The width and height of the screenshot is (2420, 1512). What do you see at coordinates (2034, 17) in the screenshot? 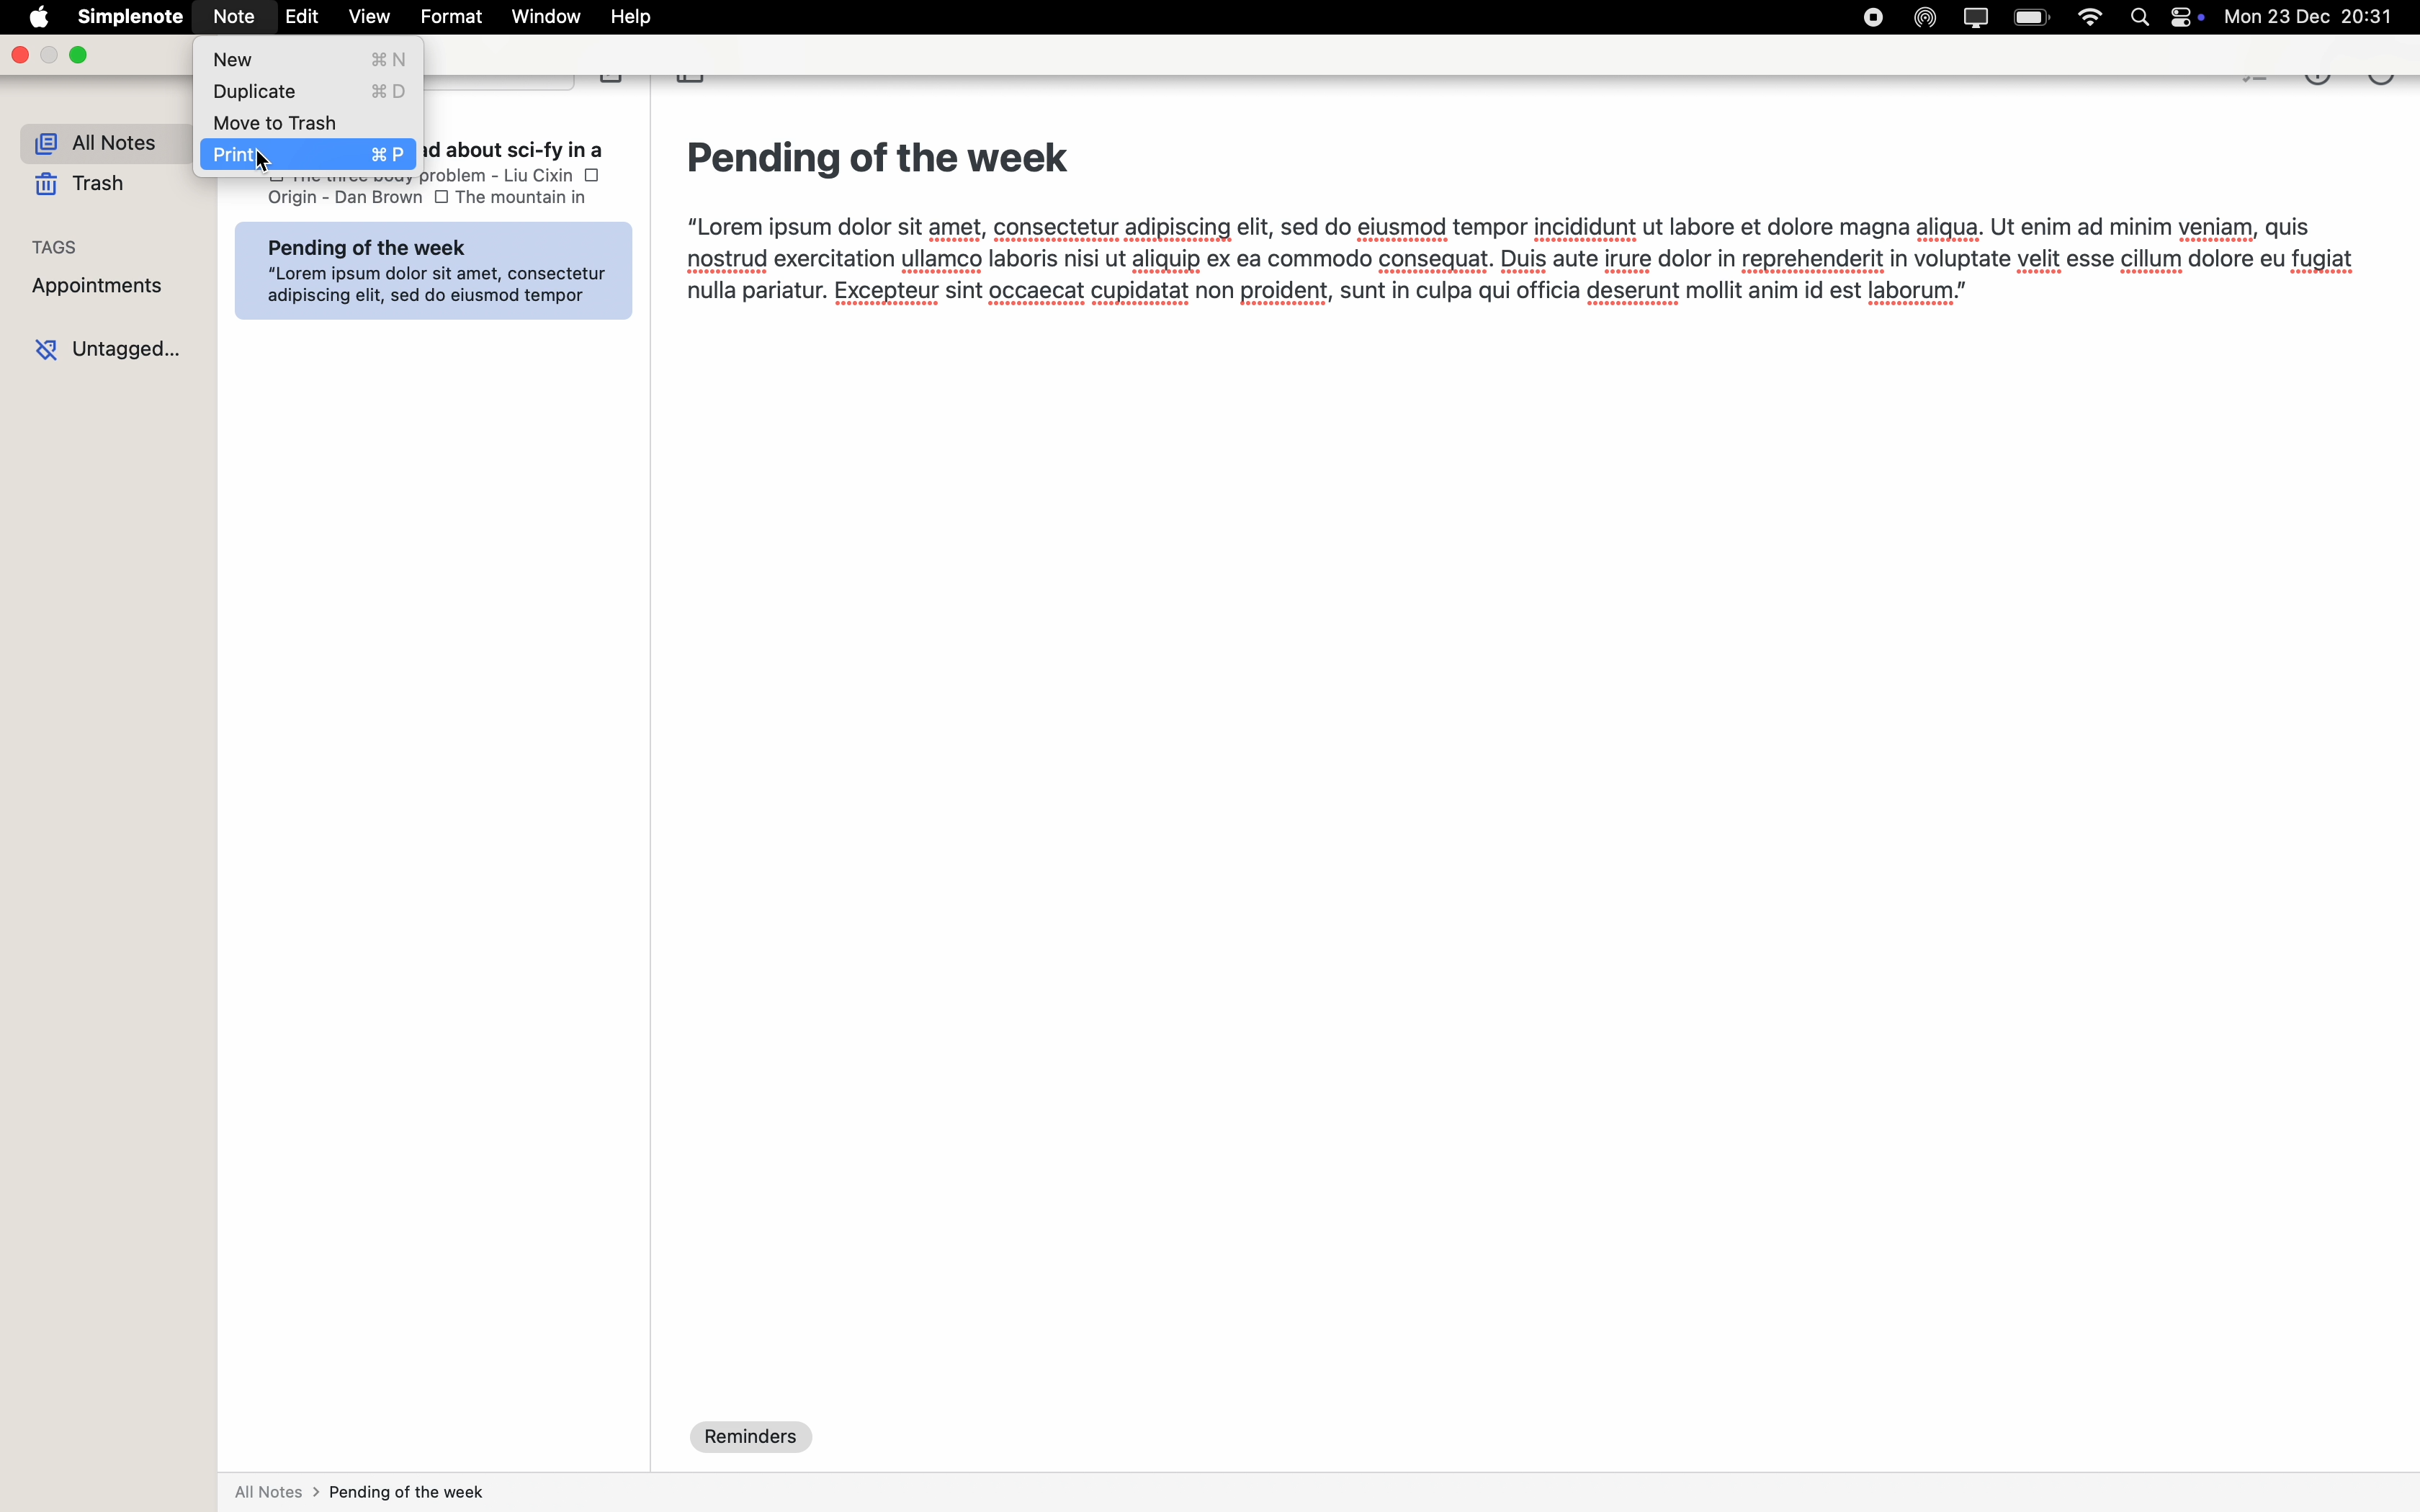
I see `battery` at bounding box center [2034, 17].